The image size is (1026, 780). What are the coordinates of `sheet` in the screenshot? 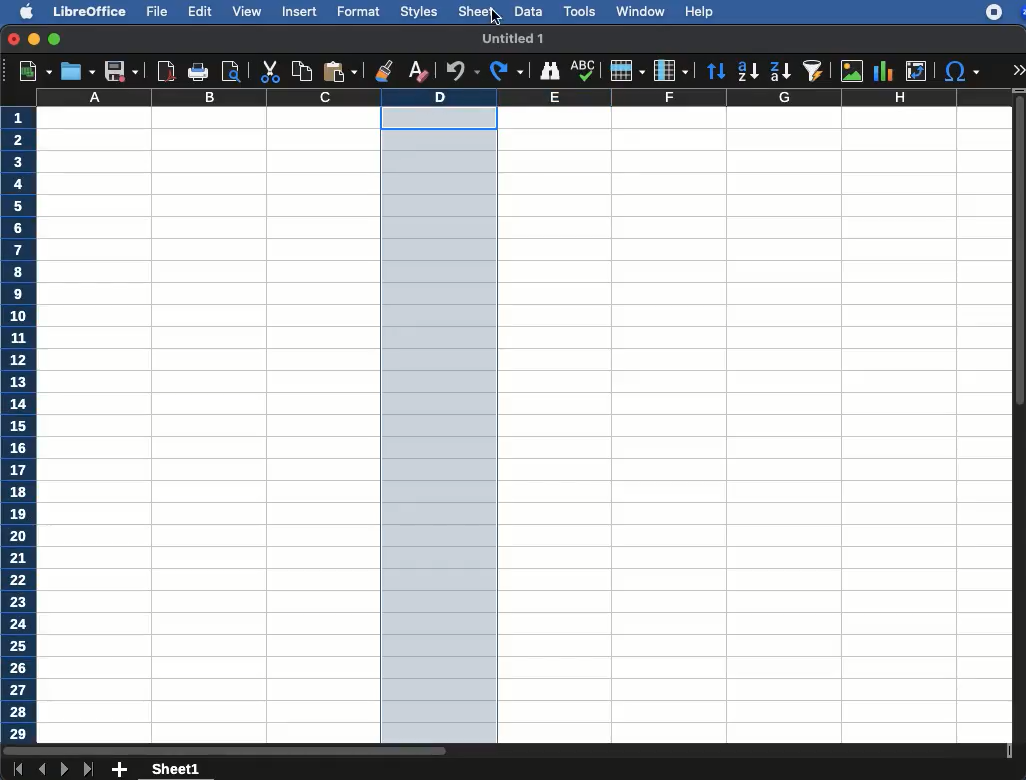 It's located at (475, 12).